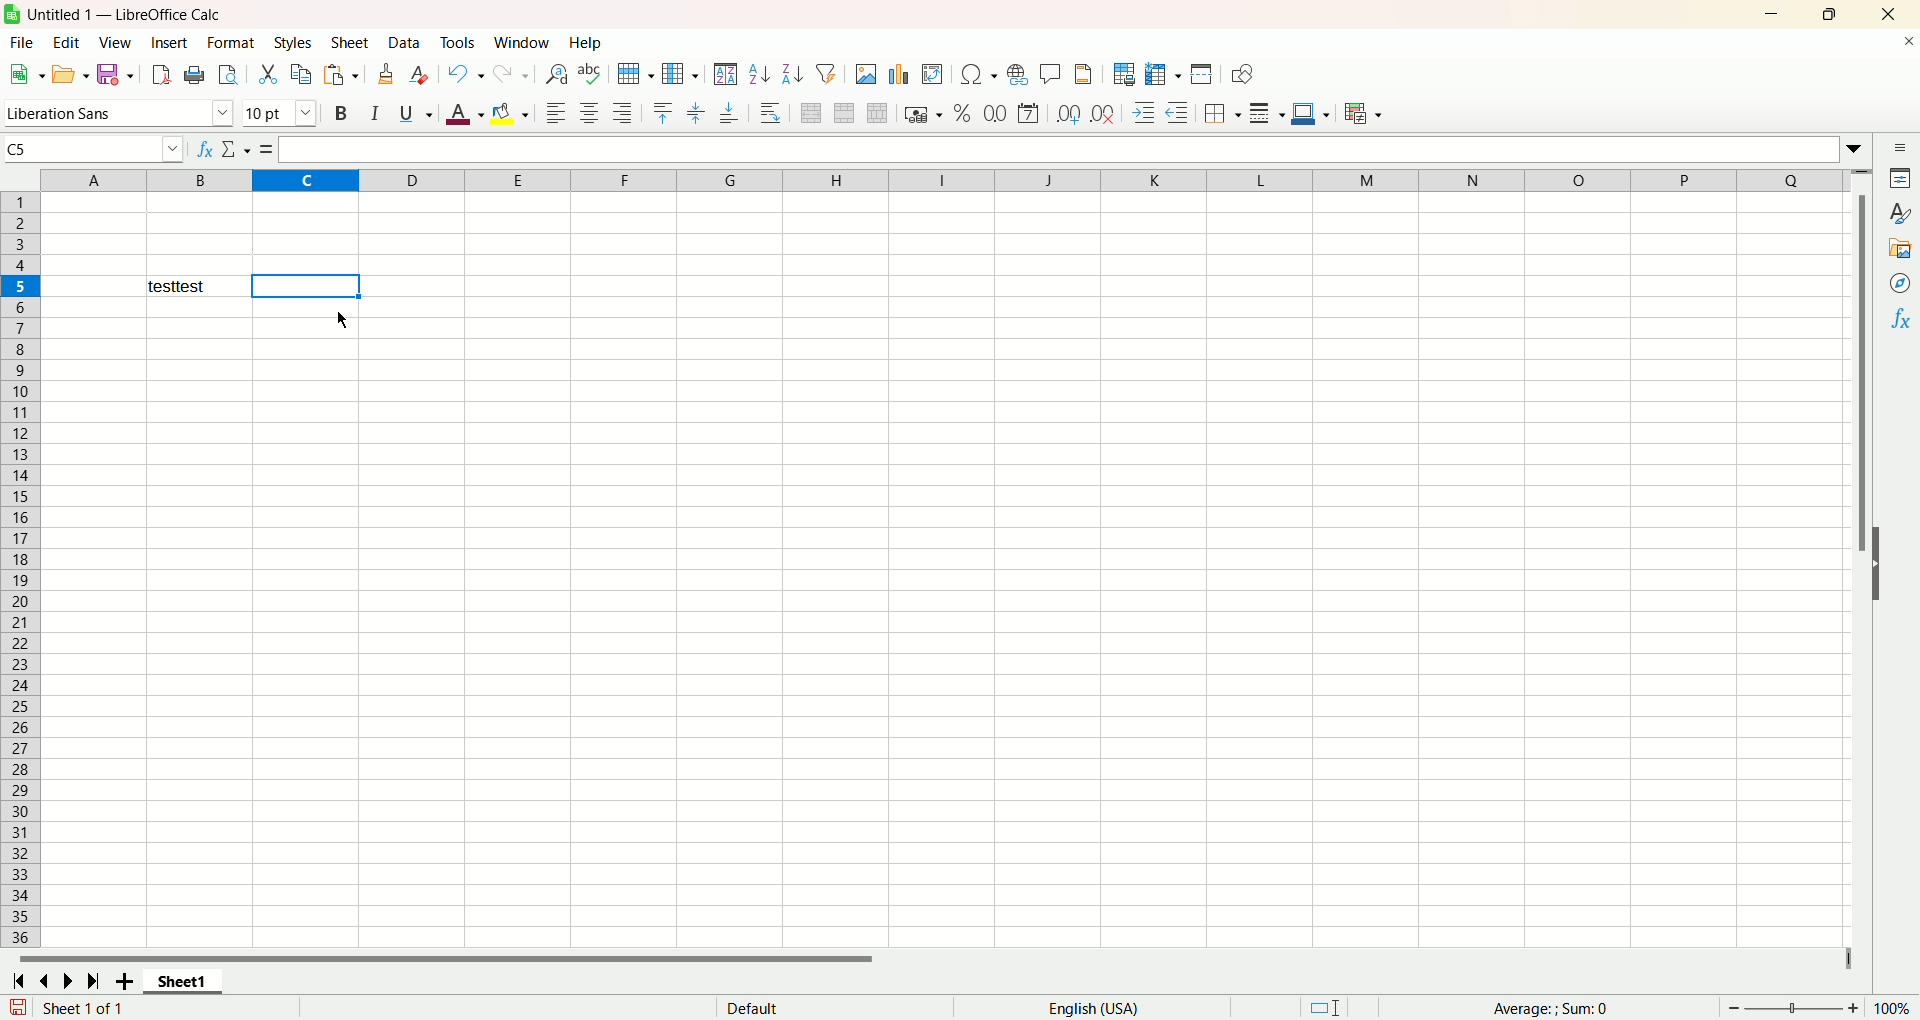 Image resolution: width=1920 pixels, height=1020 pixels. Describe the element at coordinates (197, 285) in the screenshot. I see `result` at that location.